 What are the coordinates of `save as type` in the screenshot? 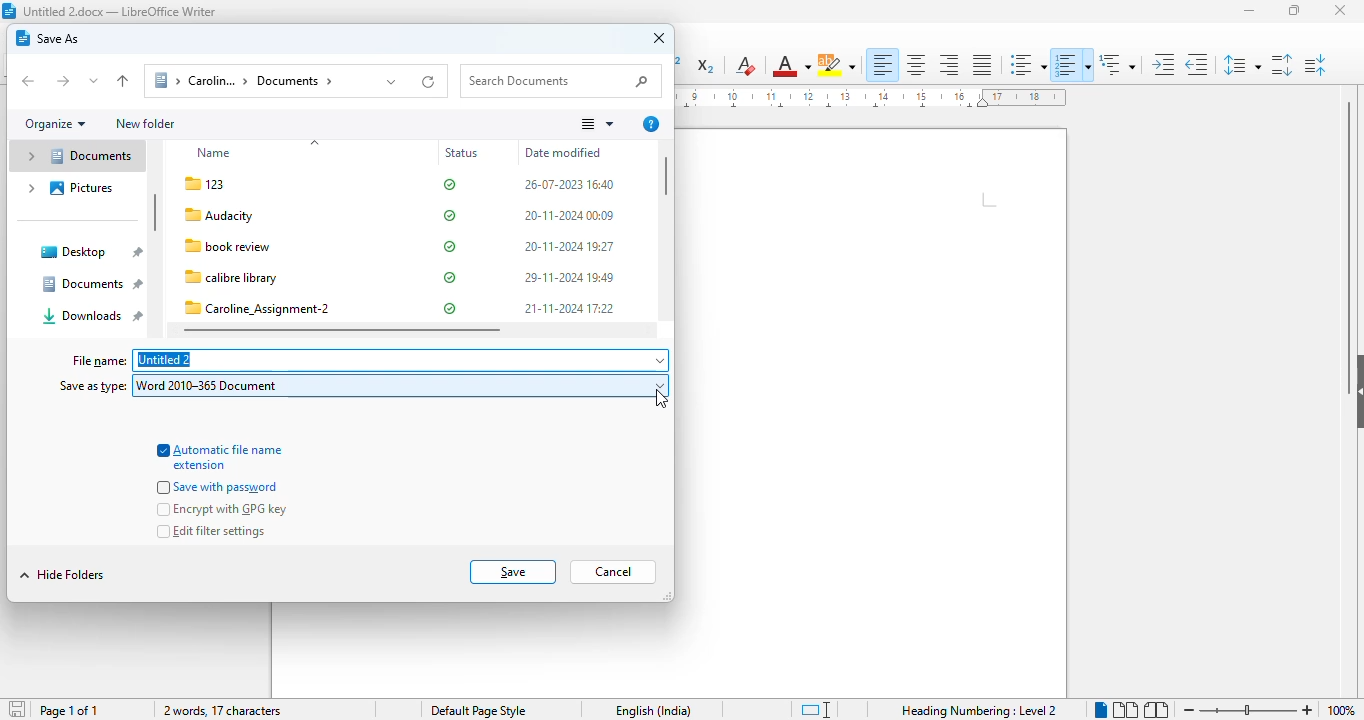 It's located at (91, 385).